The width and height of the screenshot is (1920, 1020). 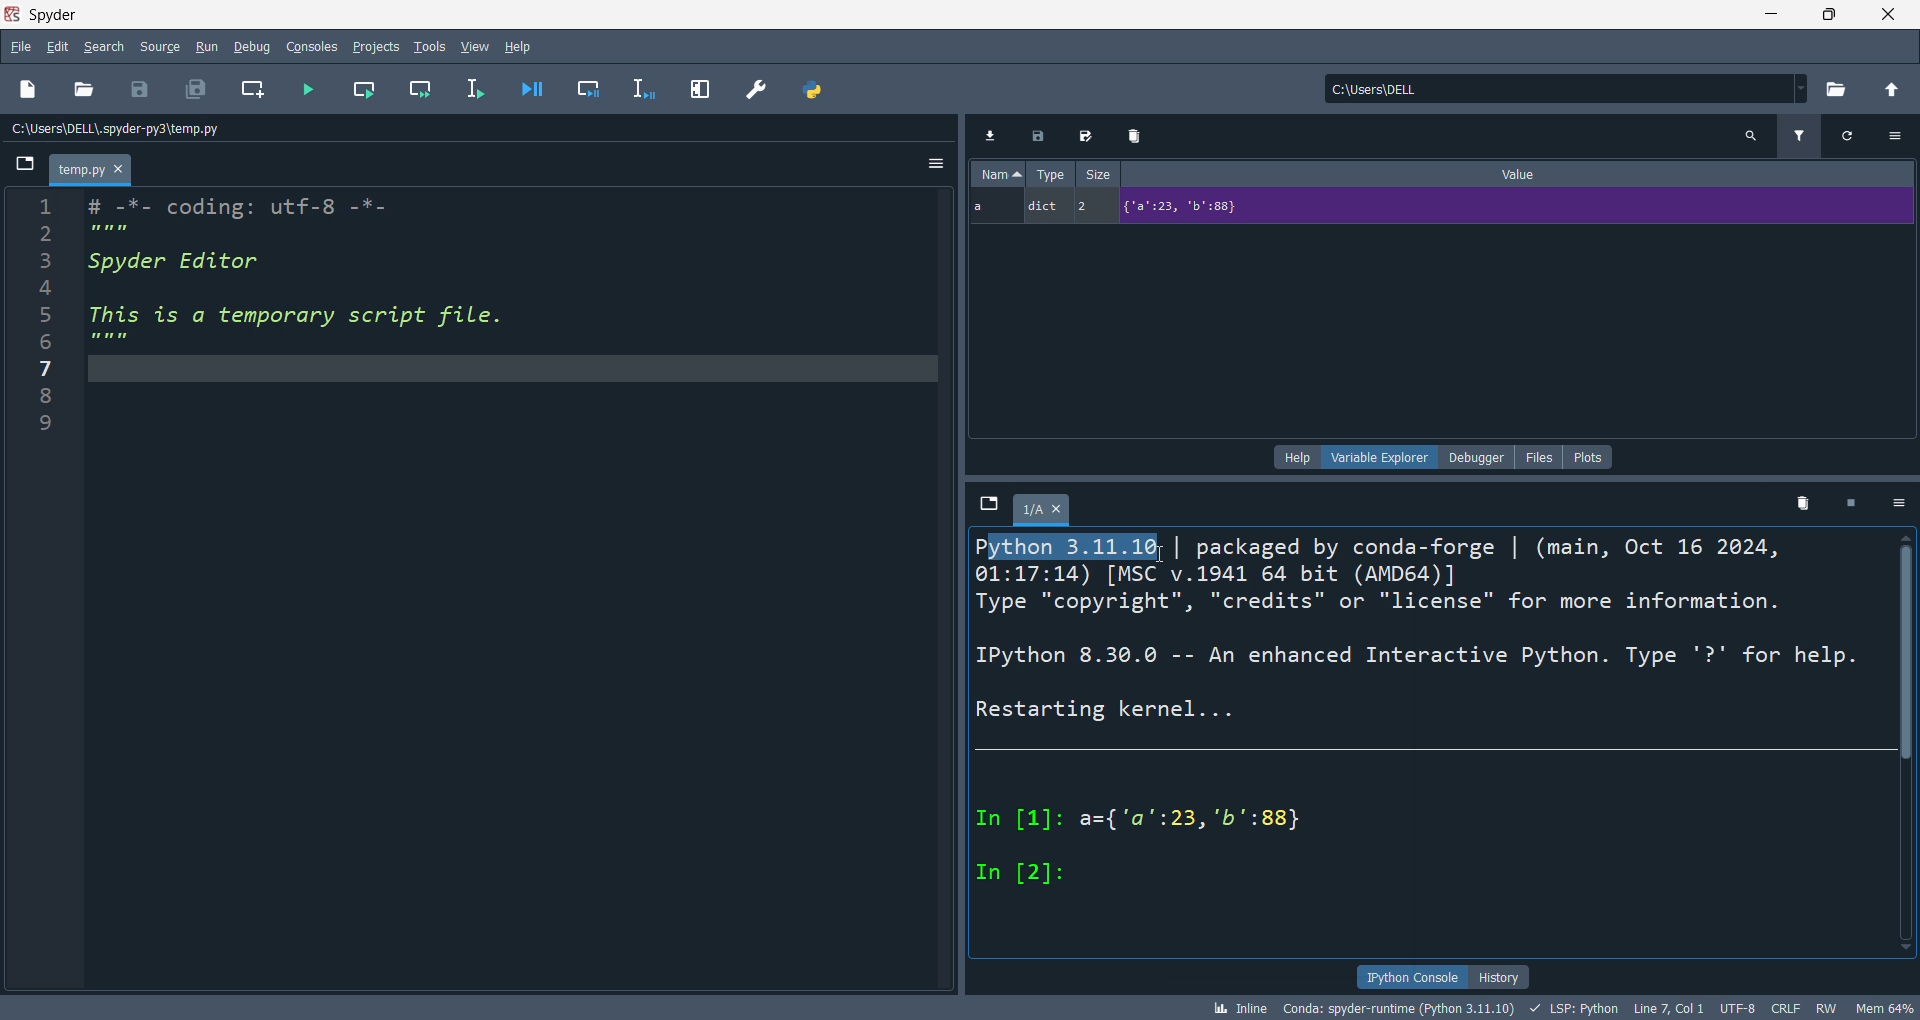 What do you see at coordinates (40, 589) in the screenshot?
I see `line number` at bounding box center [40, 589].